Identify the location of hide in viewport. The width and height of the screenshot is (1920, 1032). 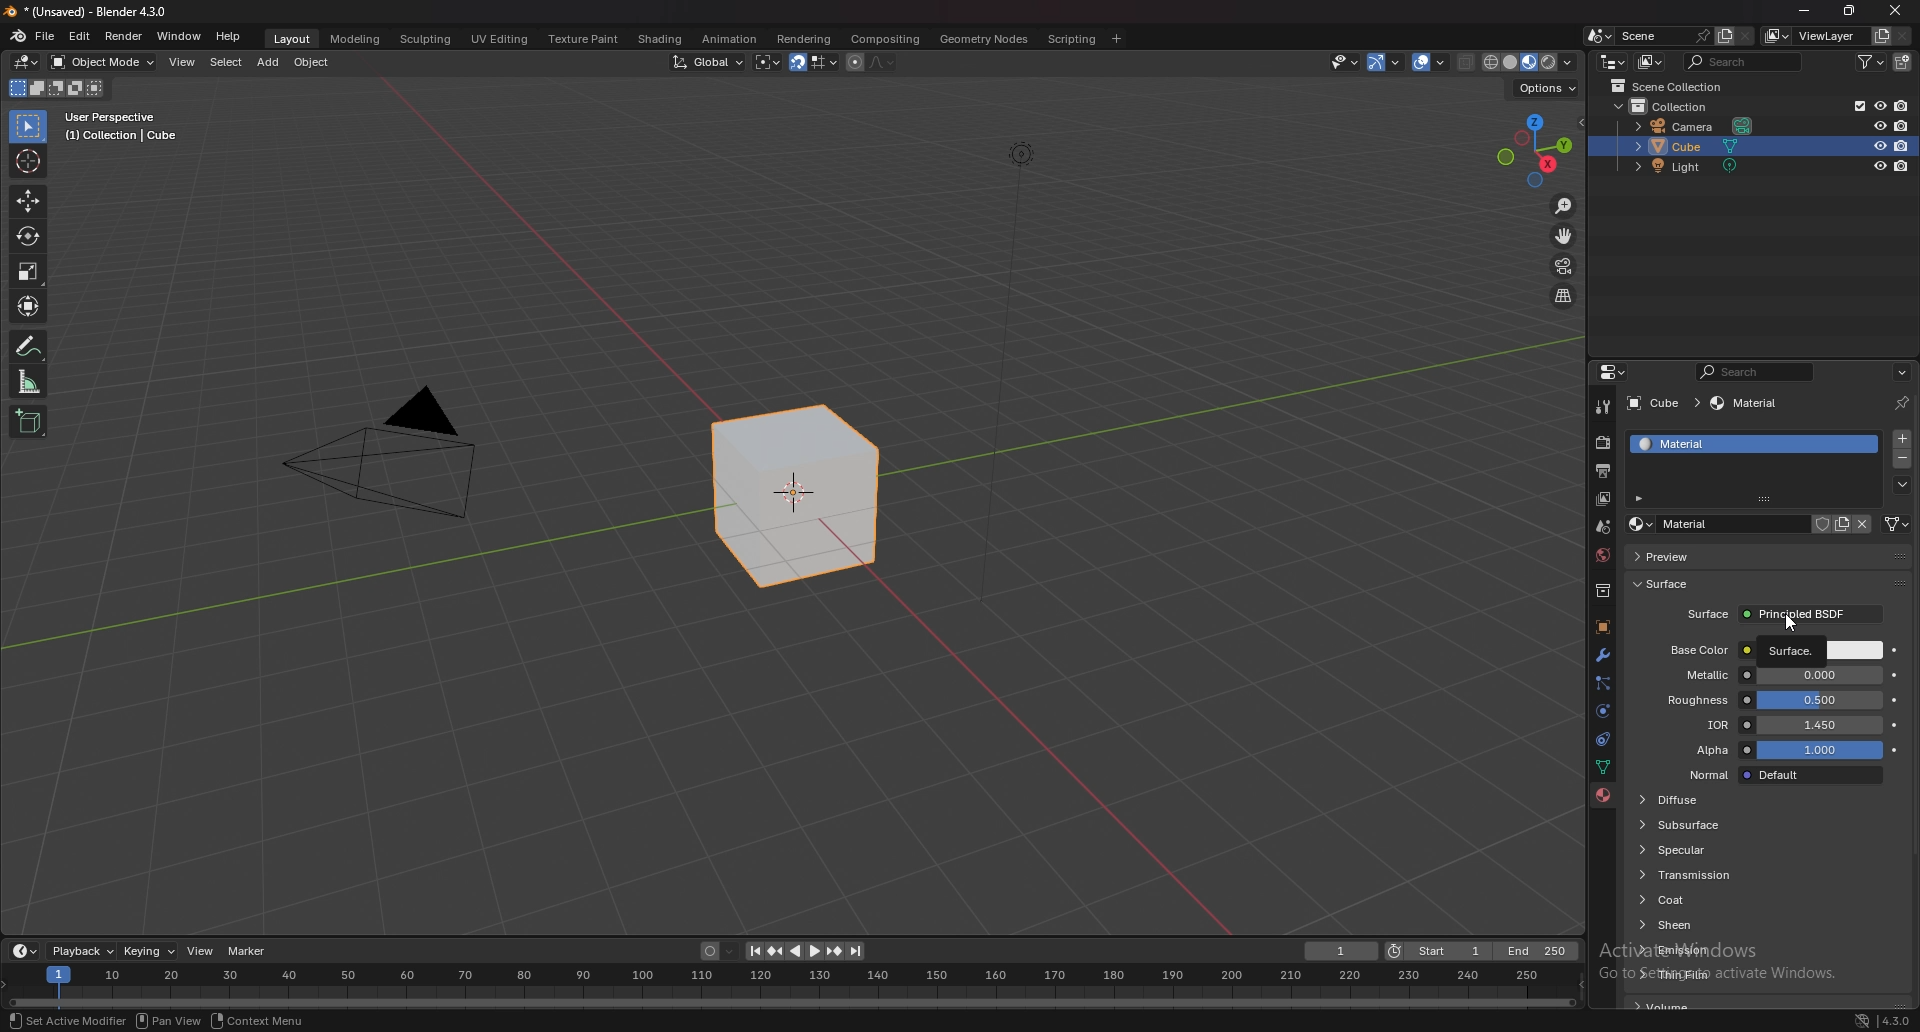
(1880, 165).